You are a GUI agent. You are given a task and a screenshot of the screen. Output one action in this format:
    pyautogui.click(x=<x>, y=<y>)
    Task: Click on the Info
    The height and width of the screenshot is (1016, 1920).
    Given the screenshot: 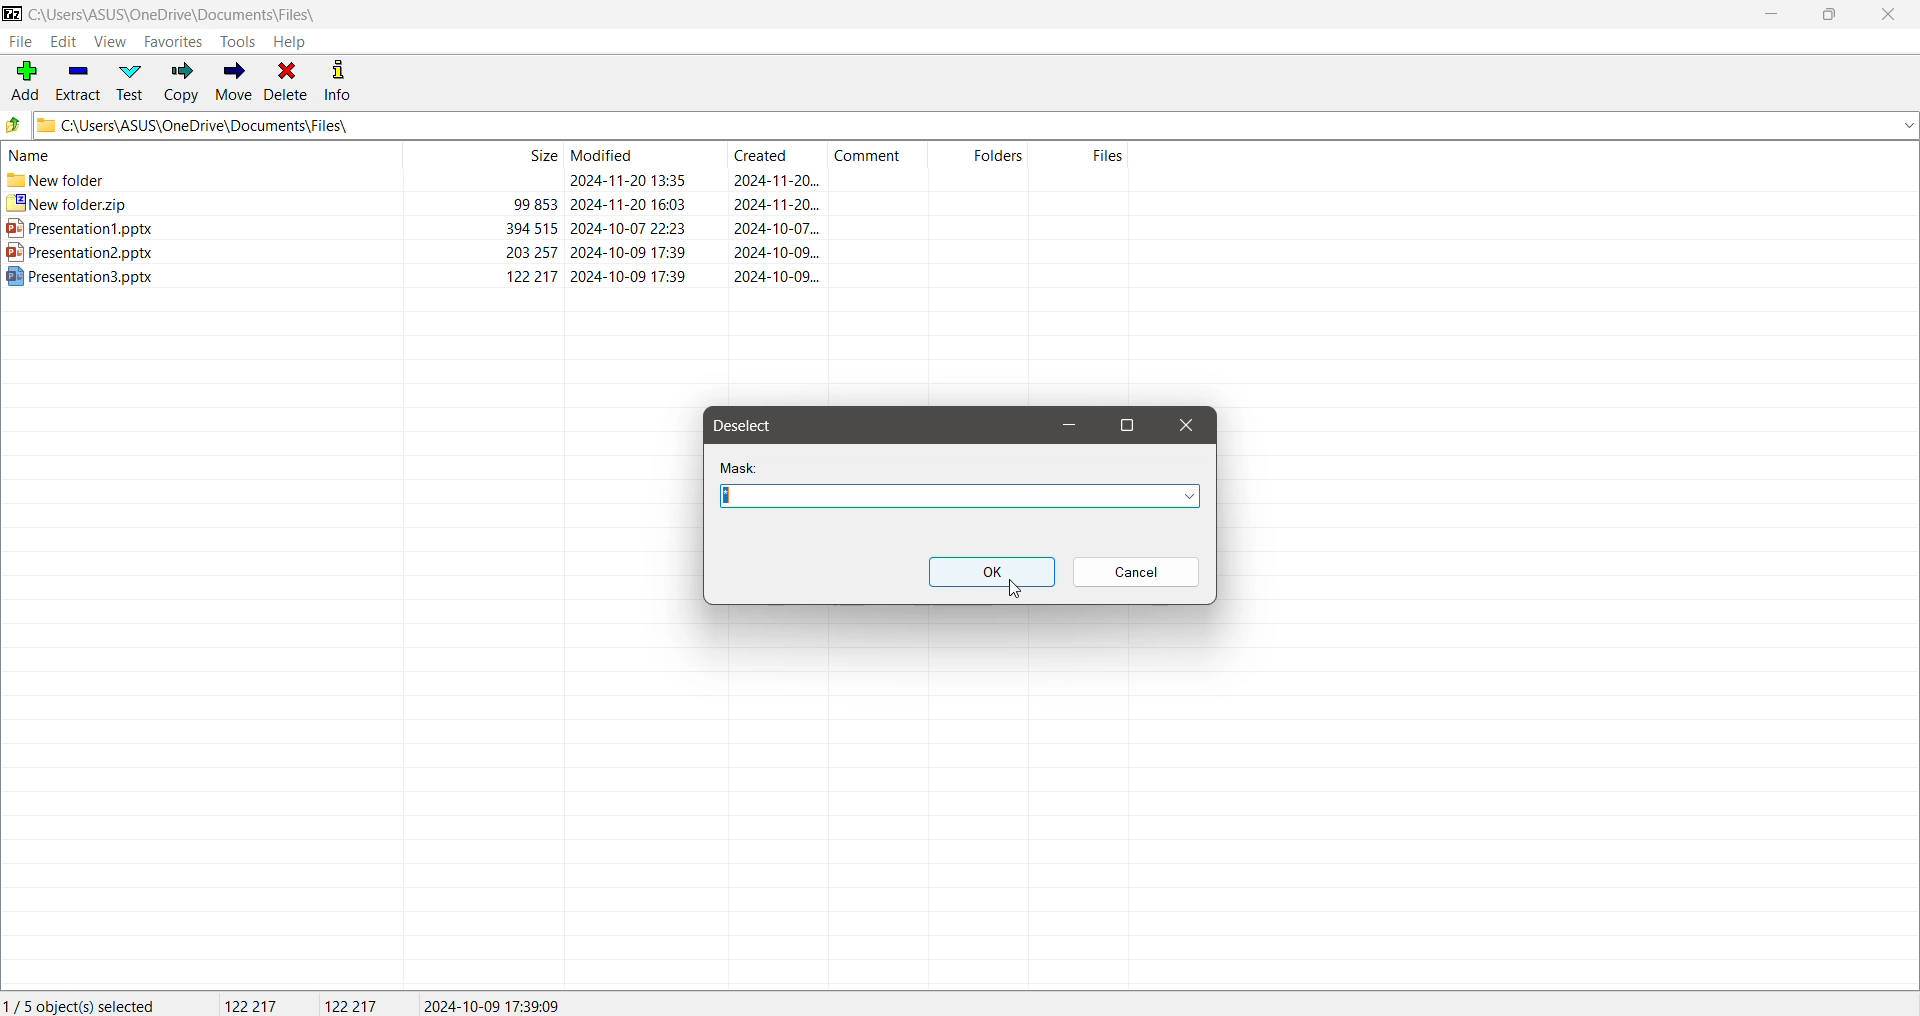 What is the action you would take?
    pyautogui.click(x=348, y=82)
    